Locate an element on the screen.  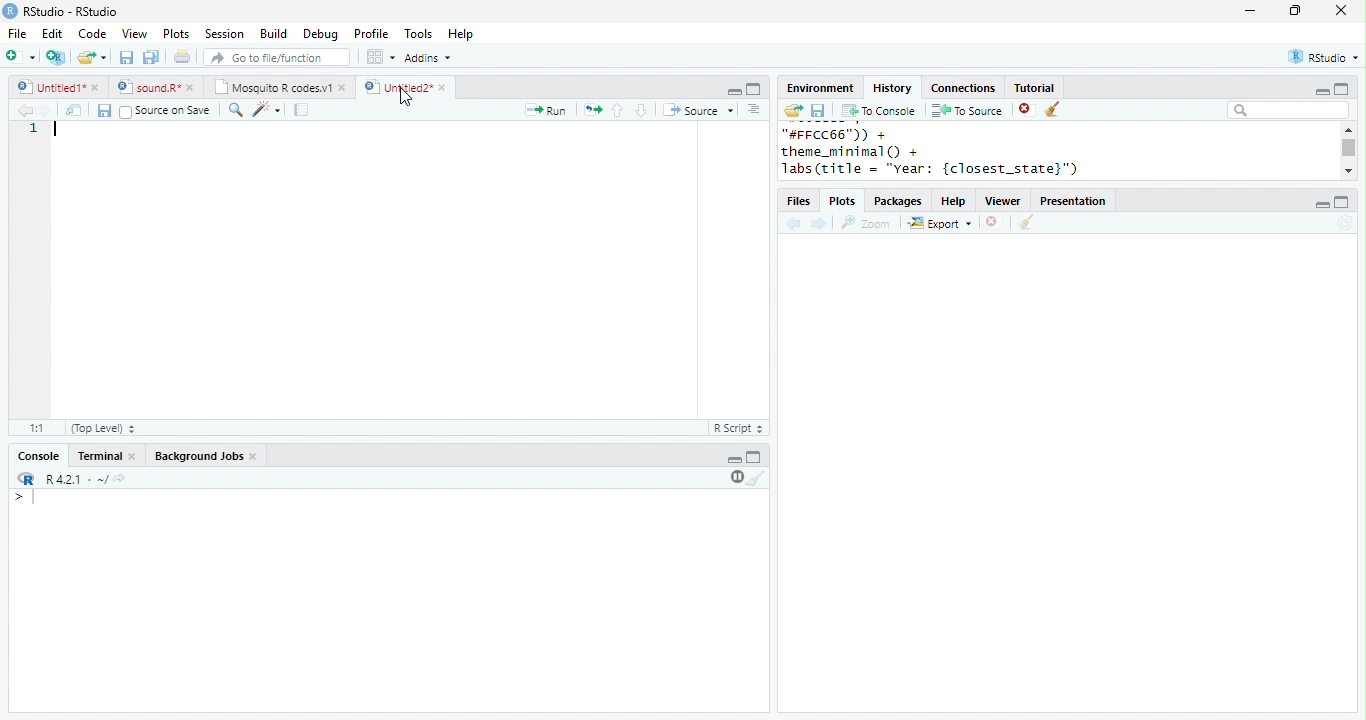
close is located at coordinates (98, 89).